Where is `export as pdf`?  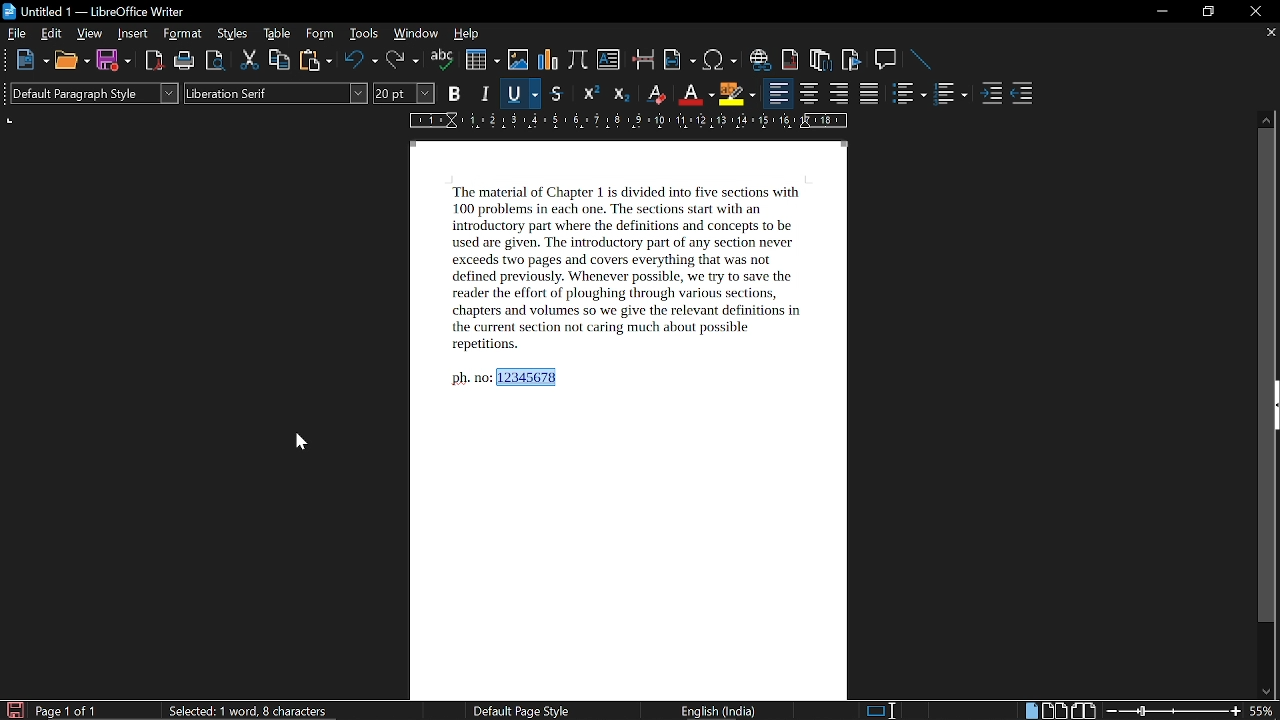
export as pdf is located at coordinates (151, 61).